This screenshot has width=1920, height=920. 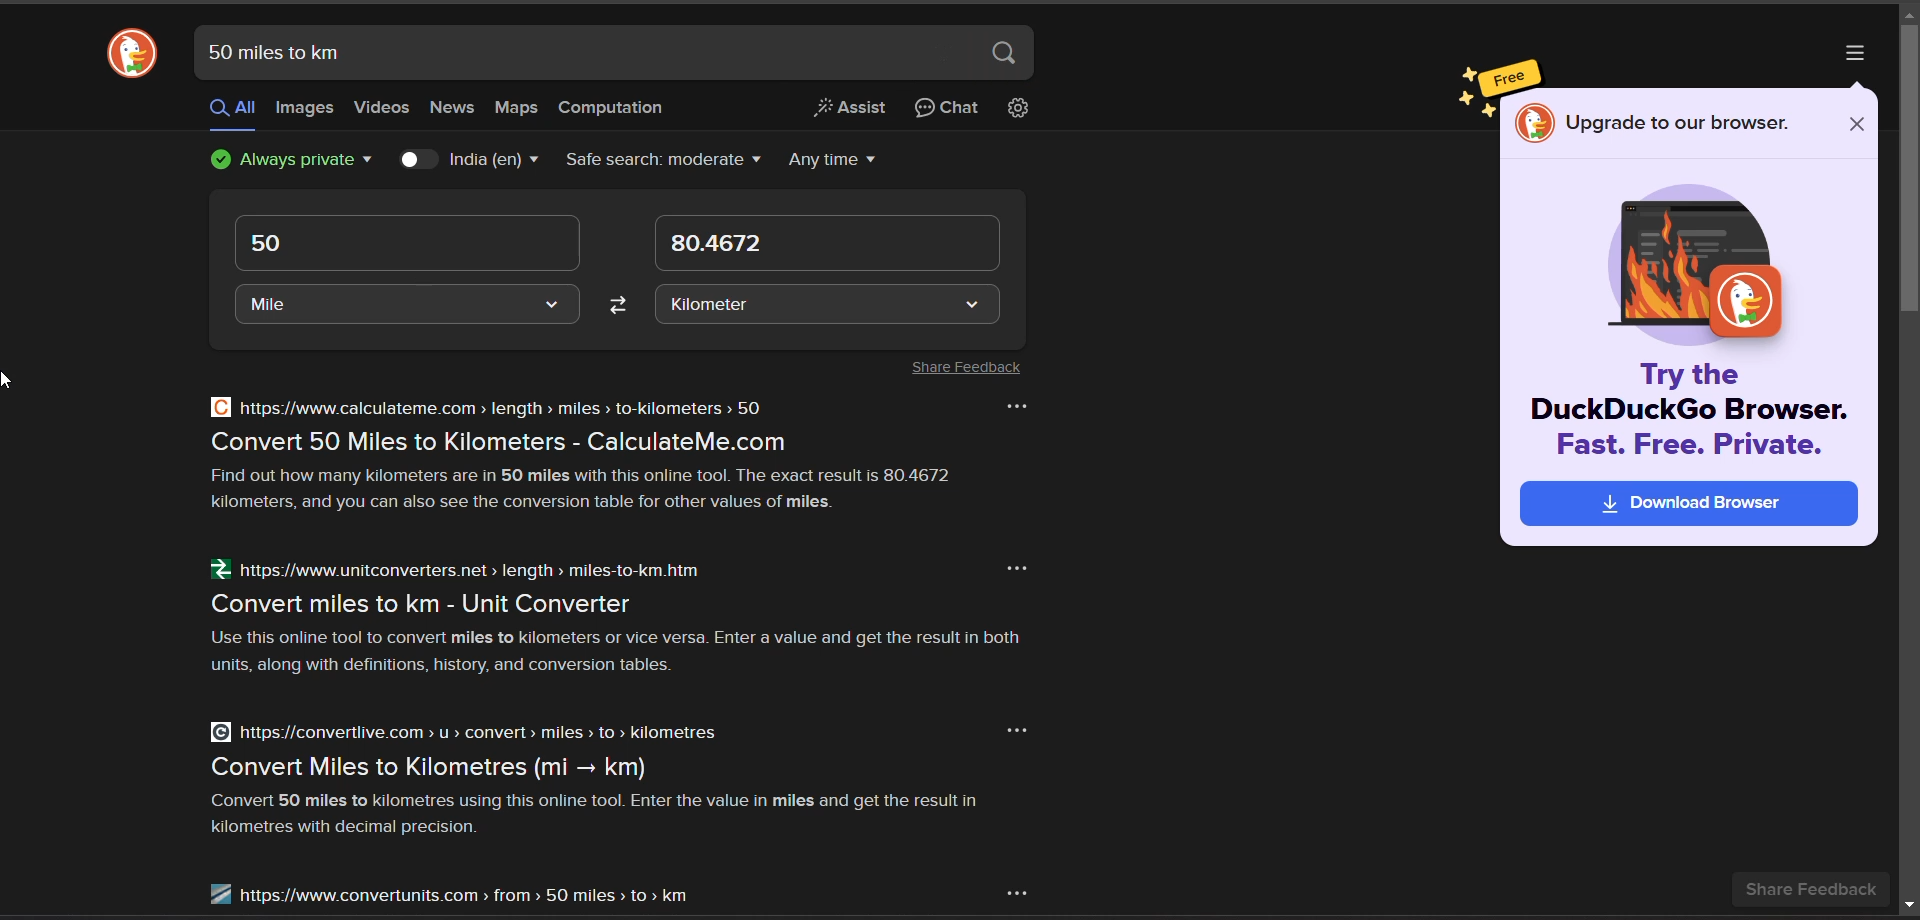 What do you see at coordinates (587, 475) in the screenshot?
I see `Convert 50 Miles to Kilometers - CalculateMe.com
Find out how many kilometers are in 50 miles with this online tool. The exact result is 80.4672
kilometers, and you can also see the conversion table for other values of miles.` at bounding box center [587, 475].